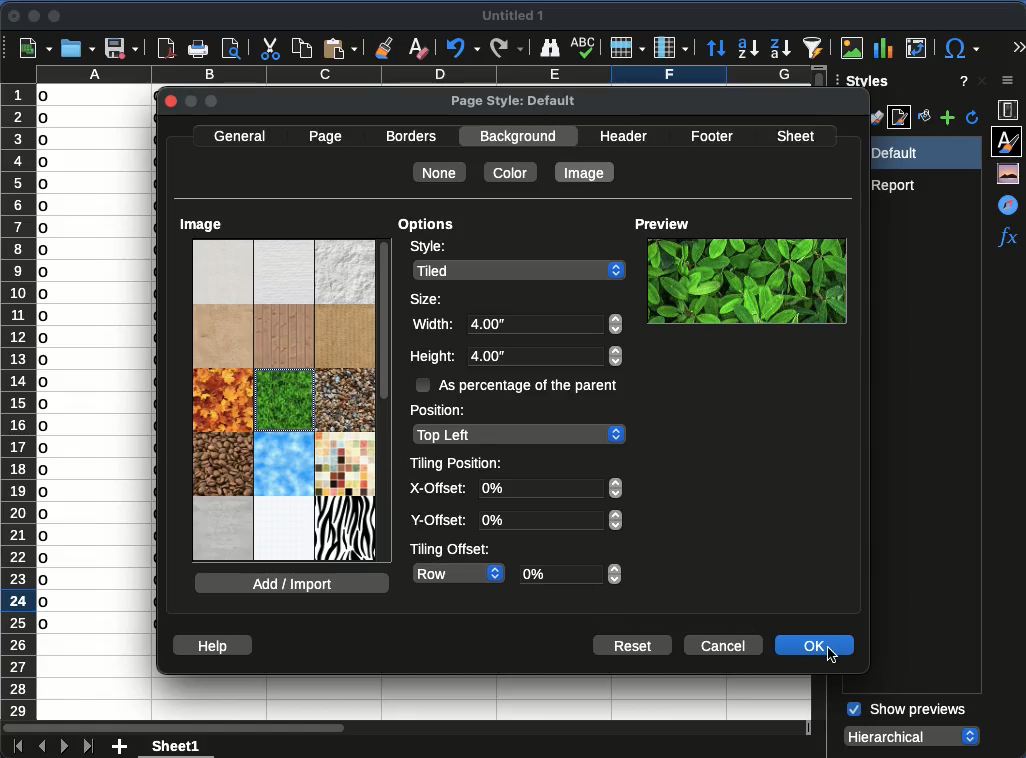  Describe the element at coordinates (920, 153) in the screenshot. I see `default` at that location.